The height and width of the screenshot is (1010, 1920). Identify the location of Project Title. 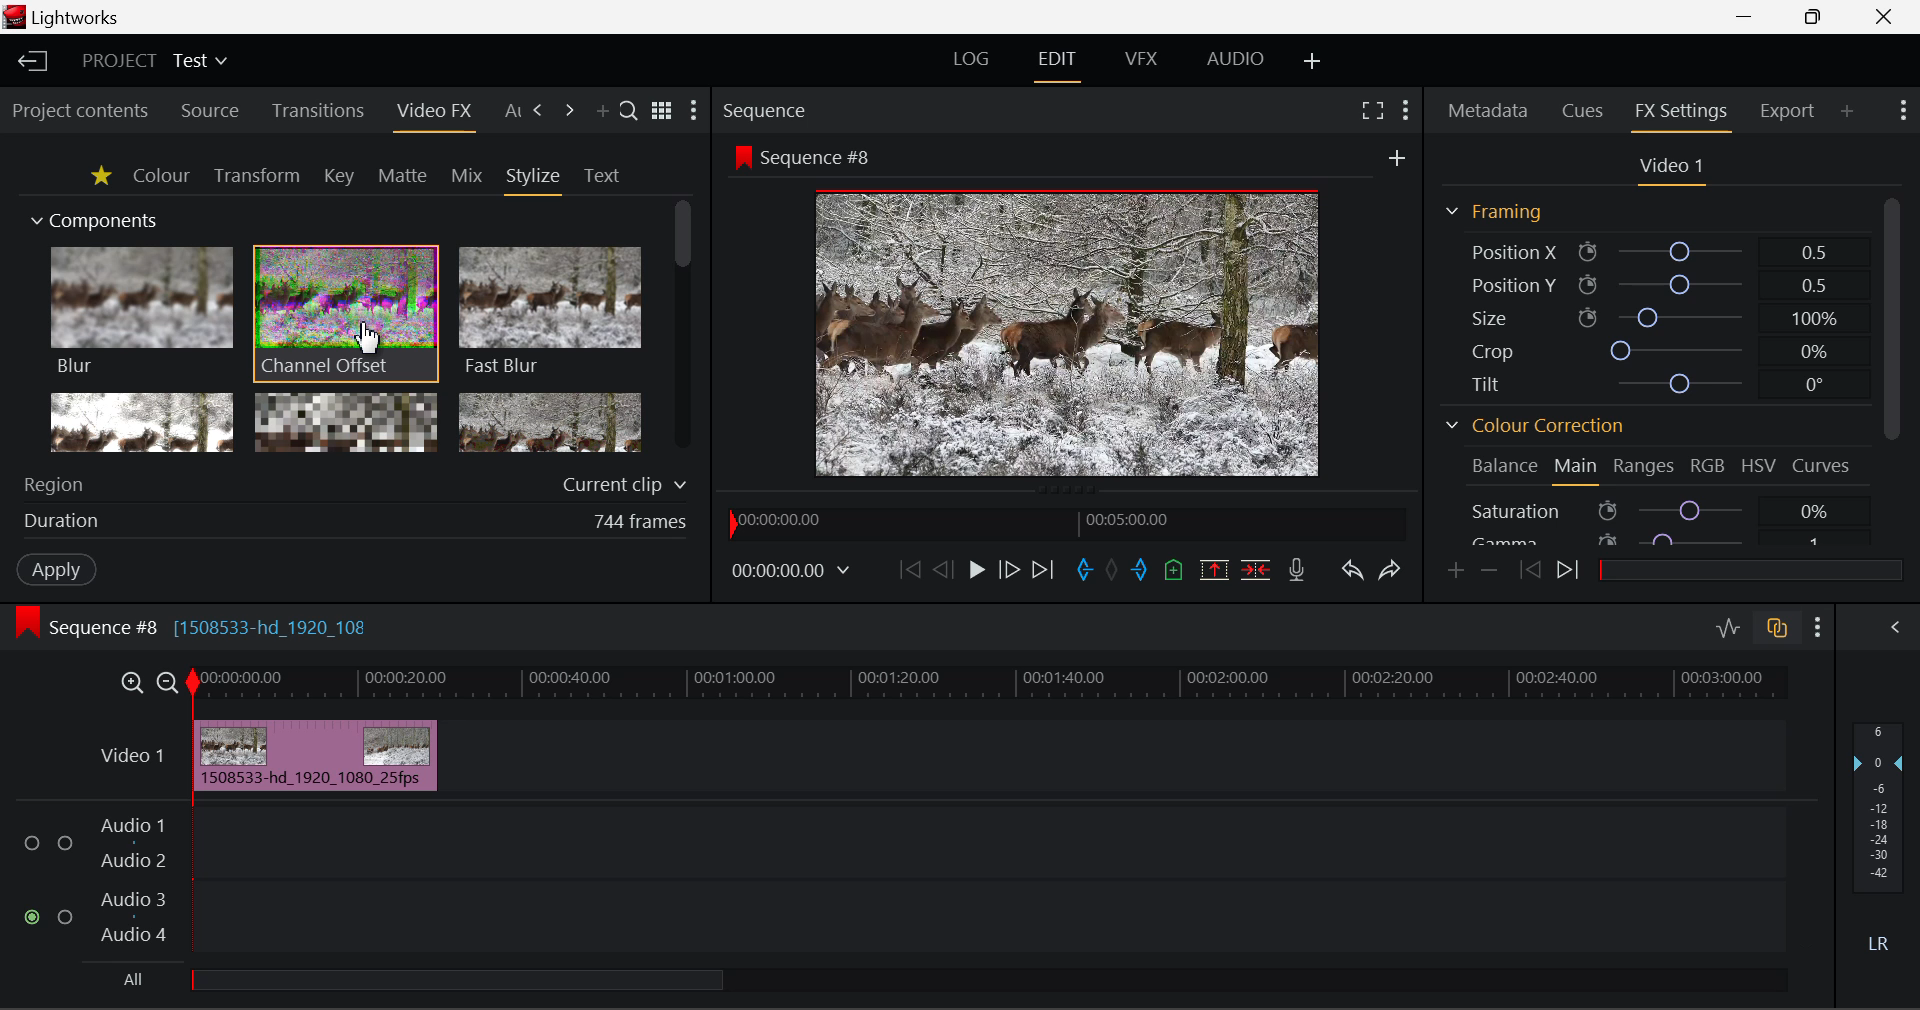
(154, 58).